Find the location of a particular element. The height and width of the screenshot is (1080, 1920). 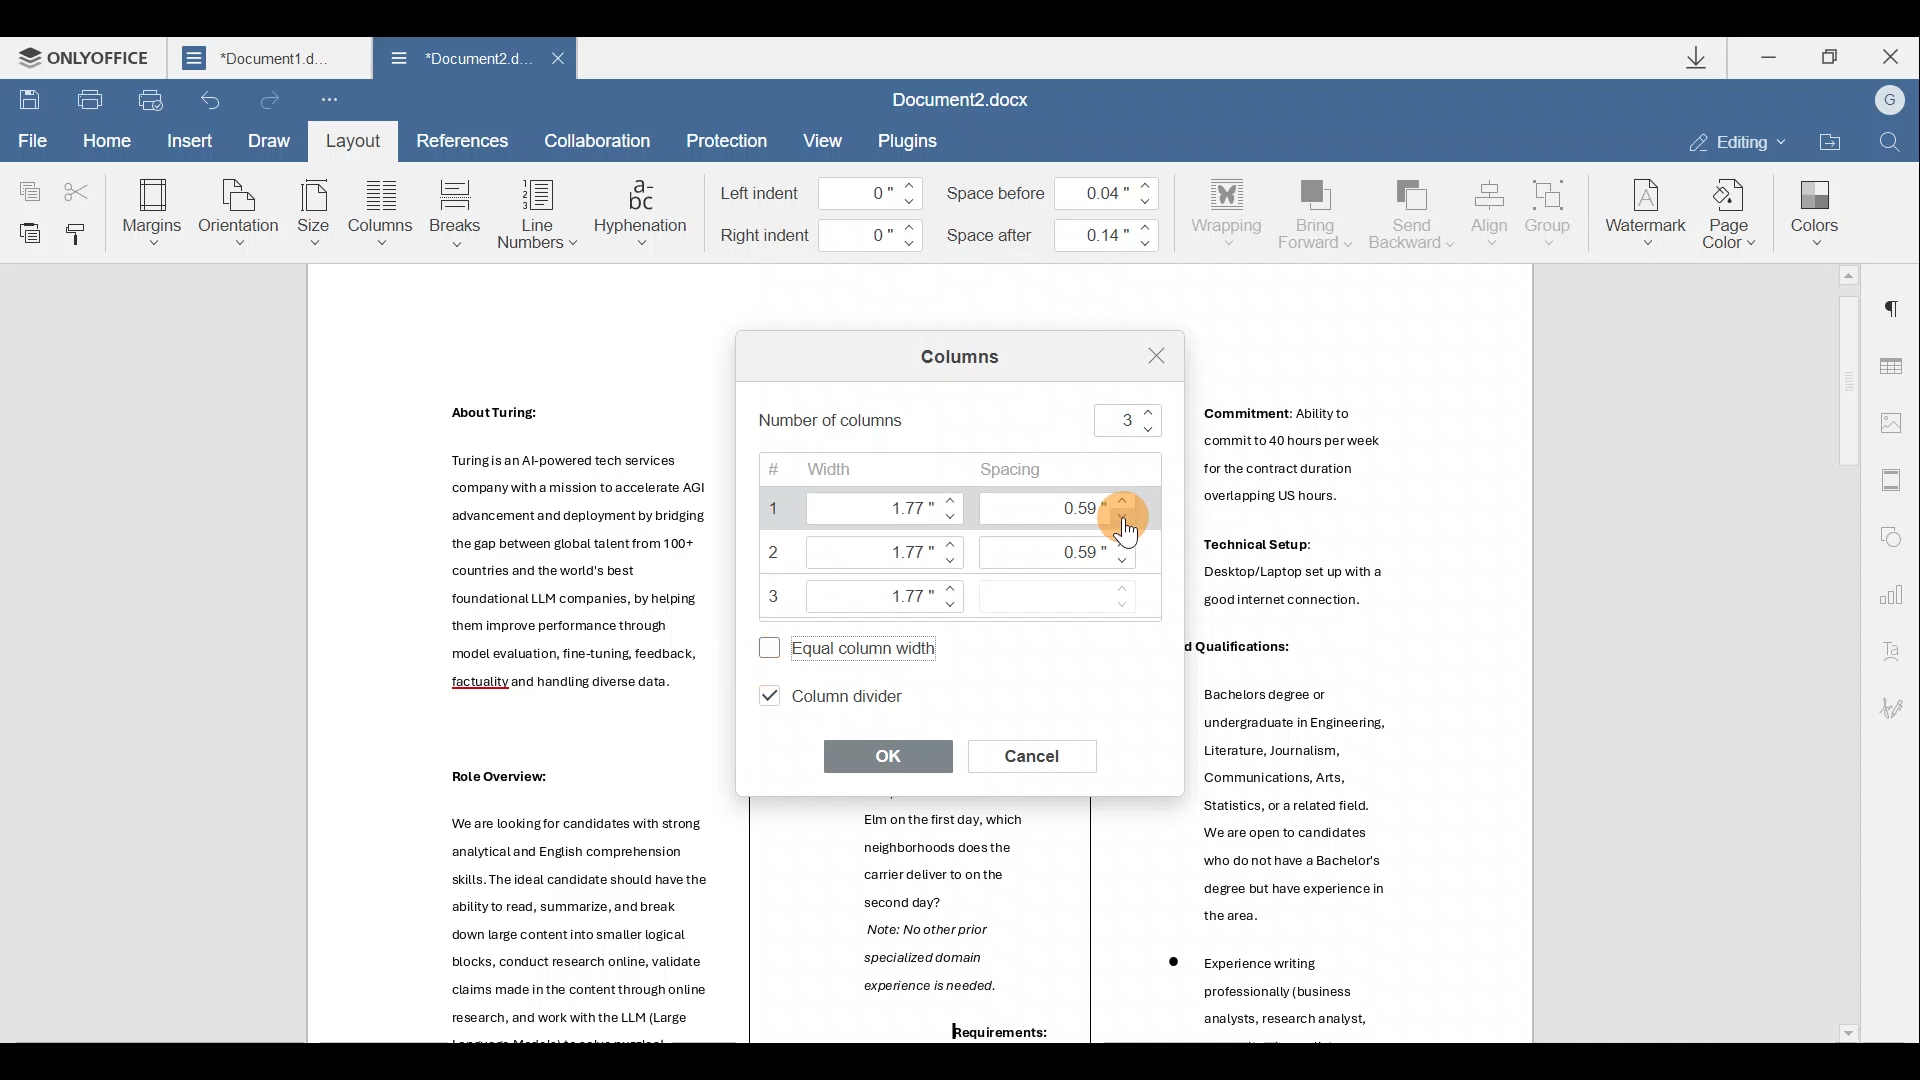

Page color is located at coordinates (1734, 210).